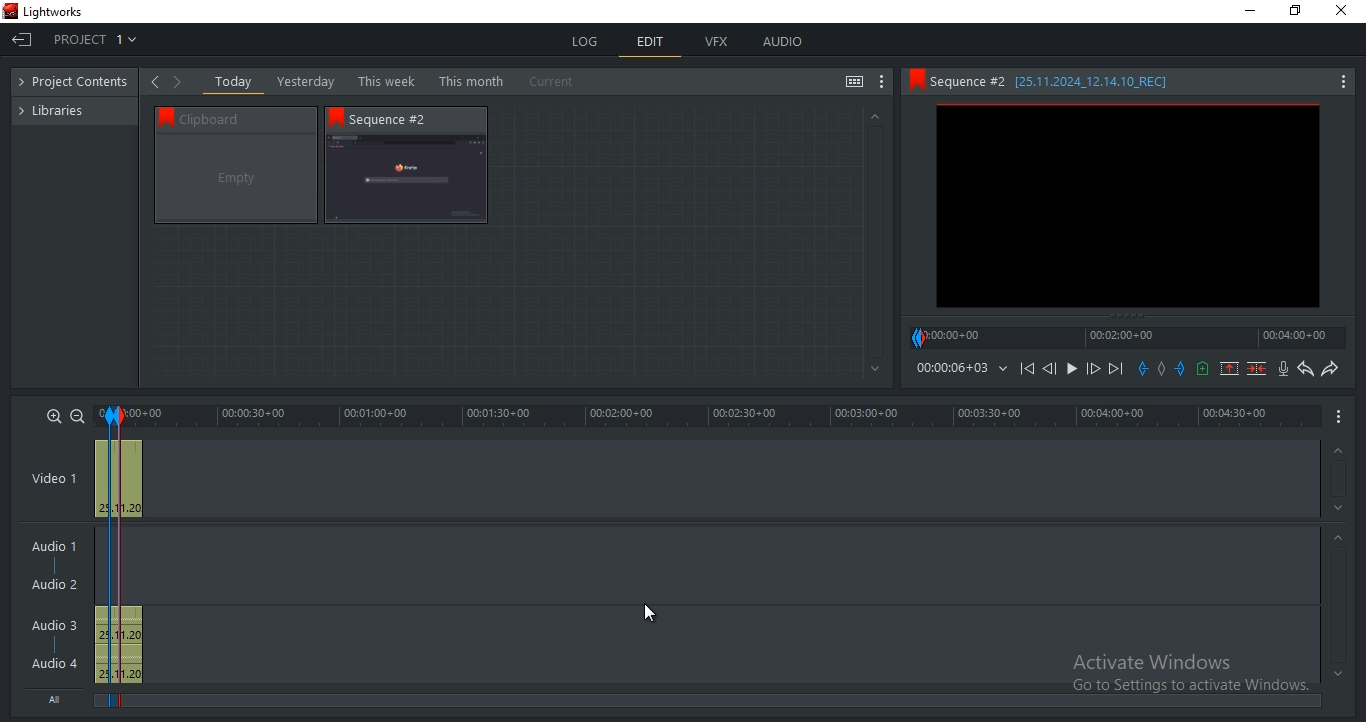 The height and width of the screenshot is (722, 1366). I want to click on redo, so click(1329, 368).